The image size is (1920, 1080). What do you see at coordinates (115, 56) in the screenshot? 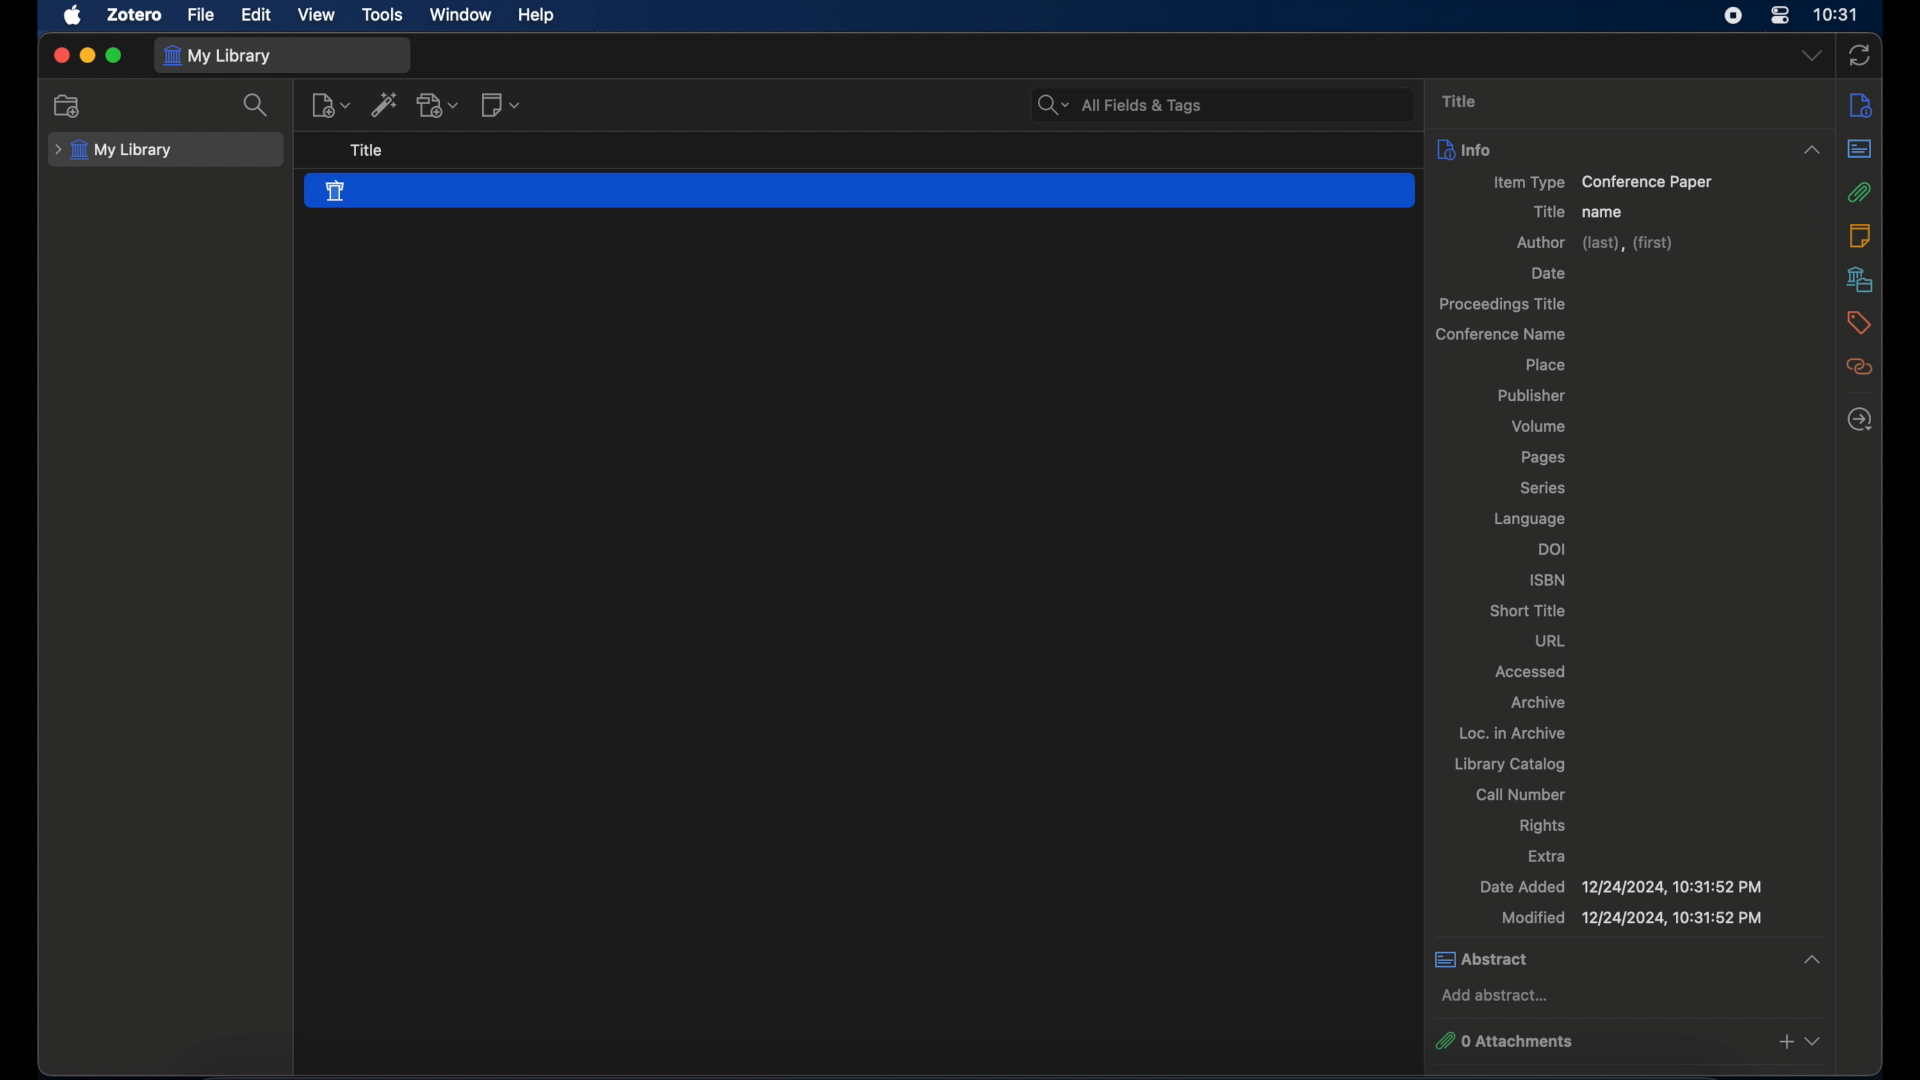
I see `maximize` at bounding box center [115, 56].